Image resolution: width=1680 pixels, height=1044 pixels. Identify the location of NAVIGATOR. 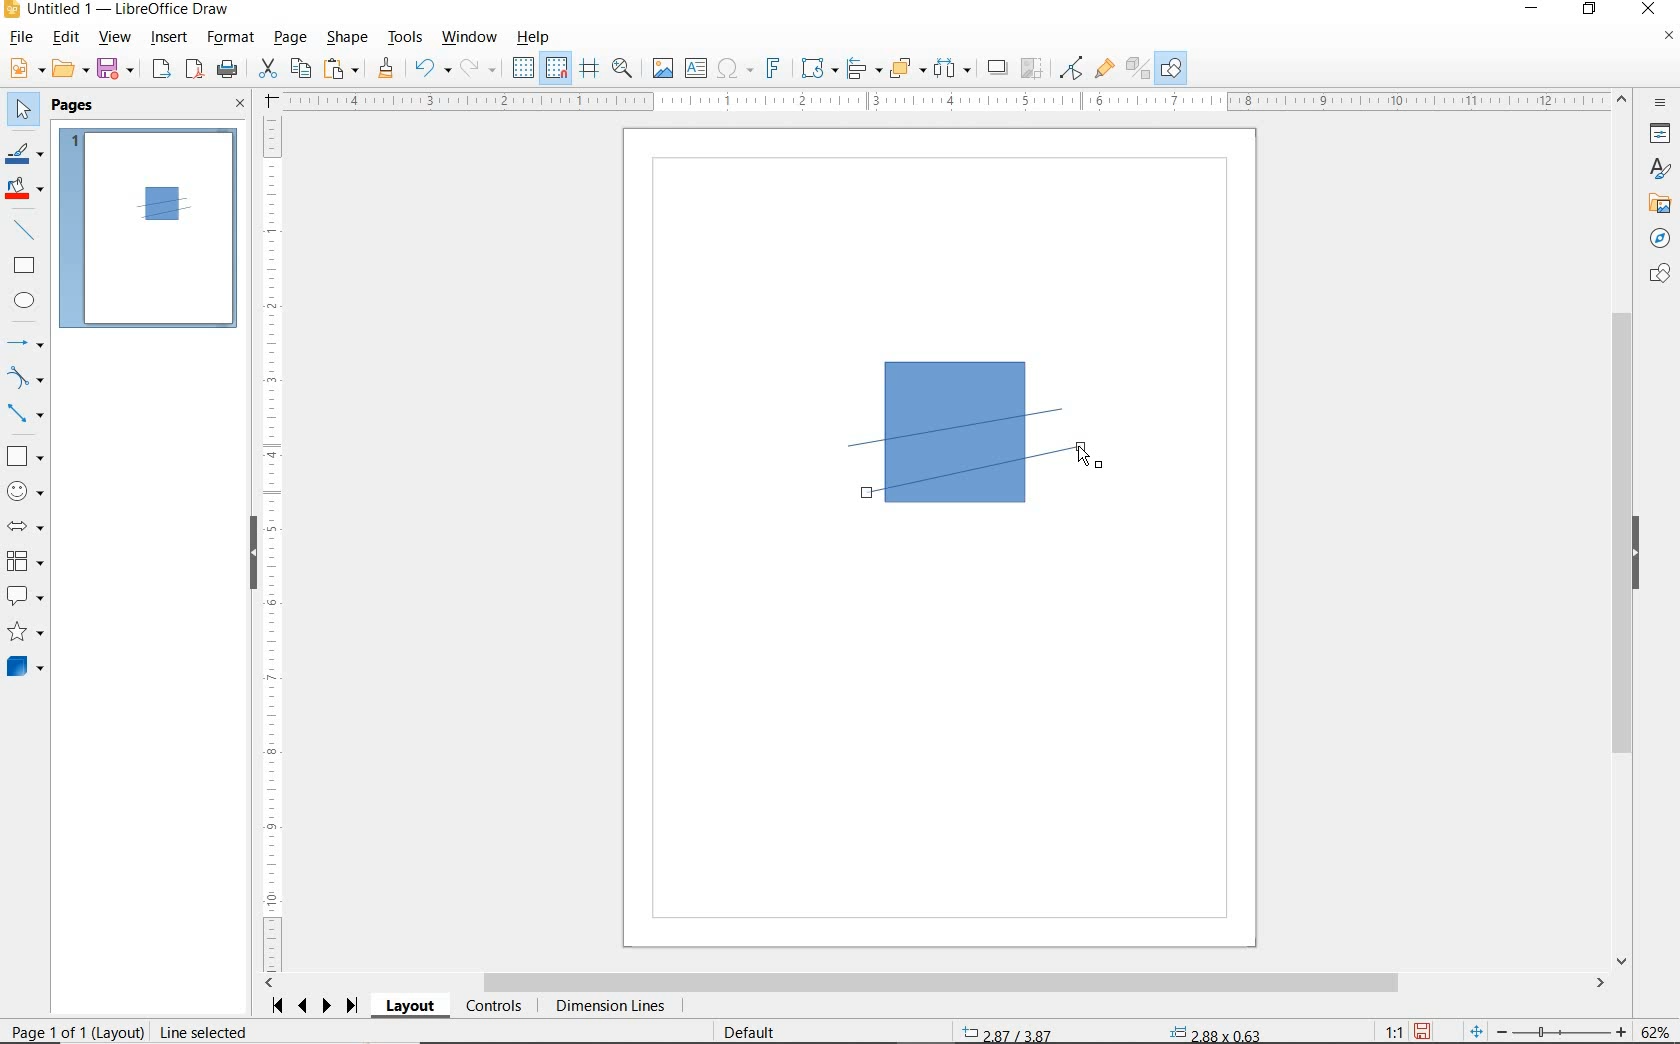
(1660, 236).